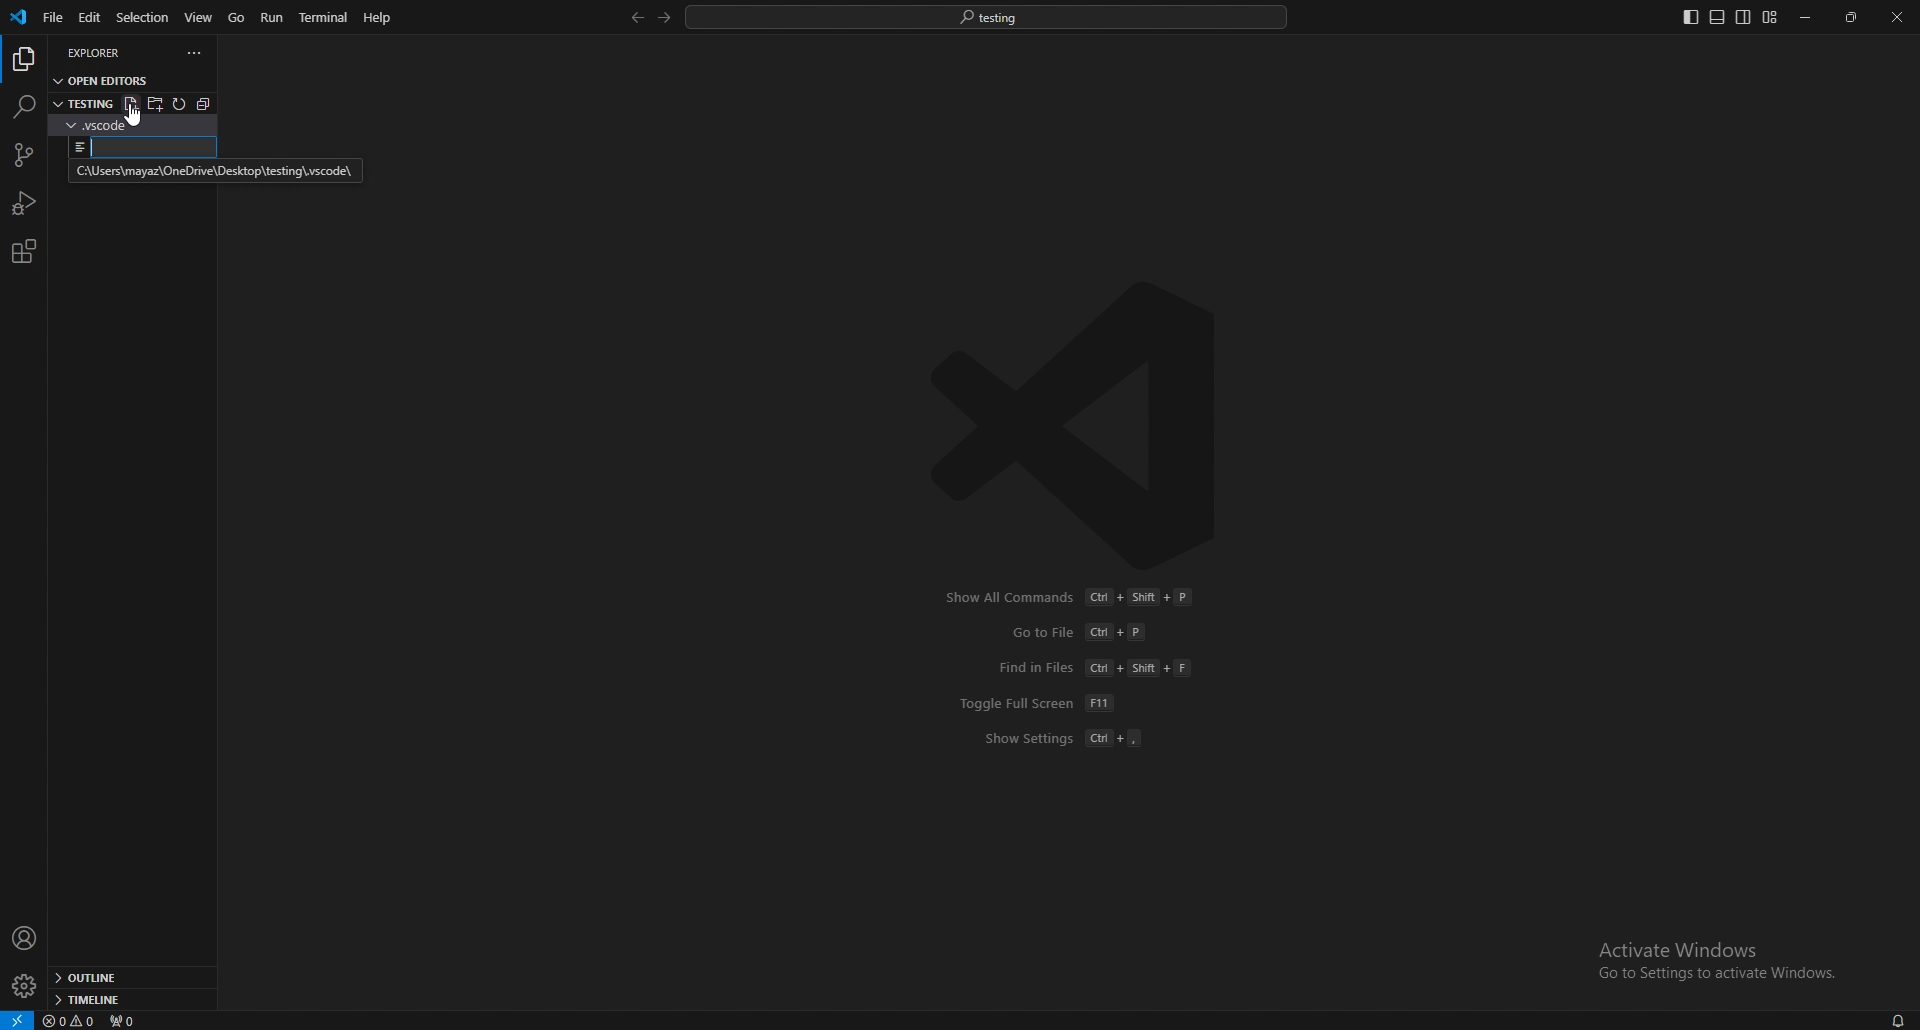 This screenshot has width=1920, height=1030. I want to click on run, so click(274, 17).